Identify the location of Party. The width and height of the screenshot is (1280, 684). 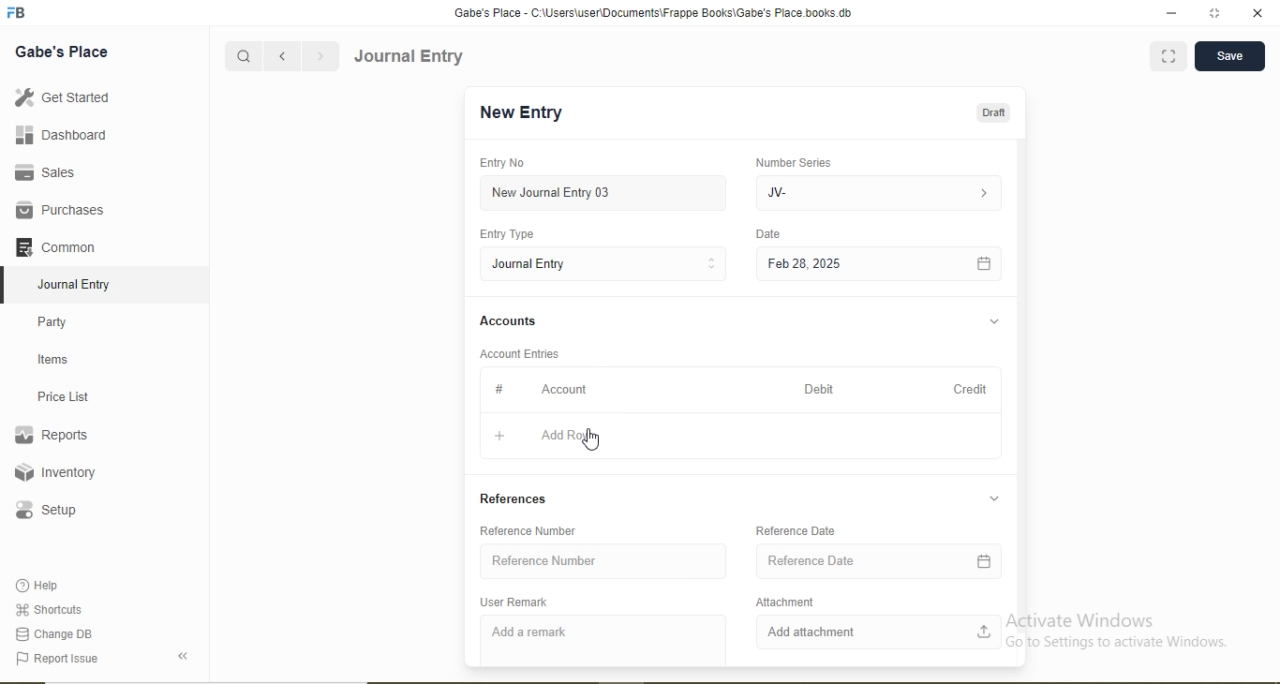
(53, 324).